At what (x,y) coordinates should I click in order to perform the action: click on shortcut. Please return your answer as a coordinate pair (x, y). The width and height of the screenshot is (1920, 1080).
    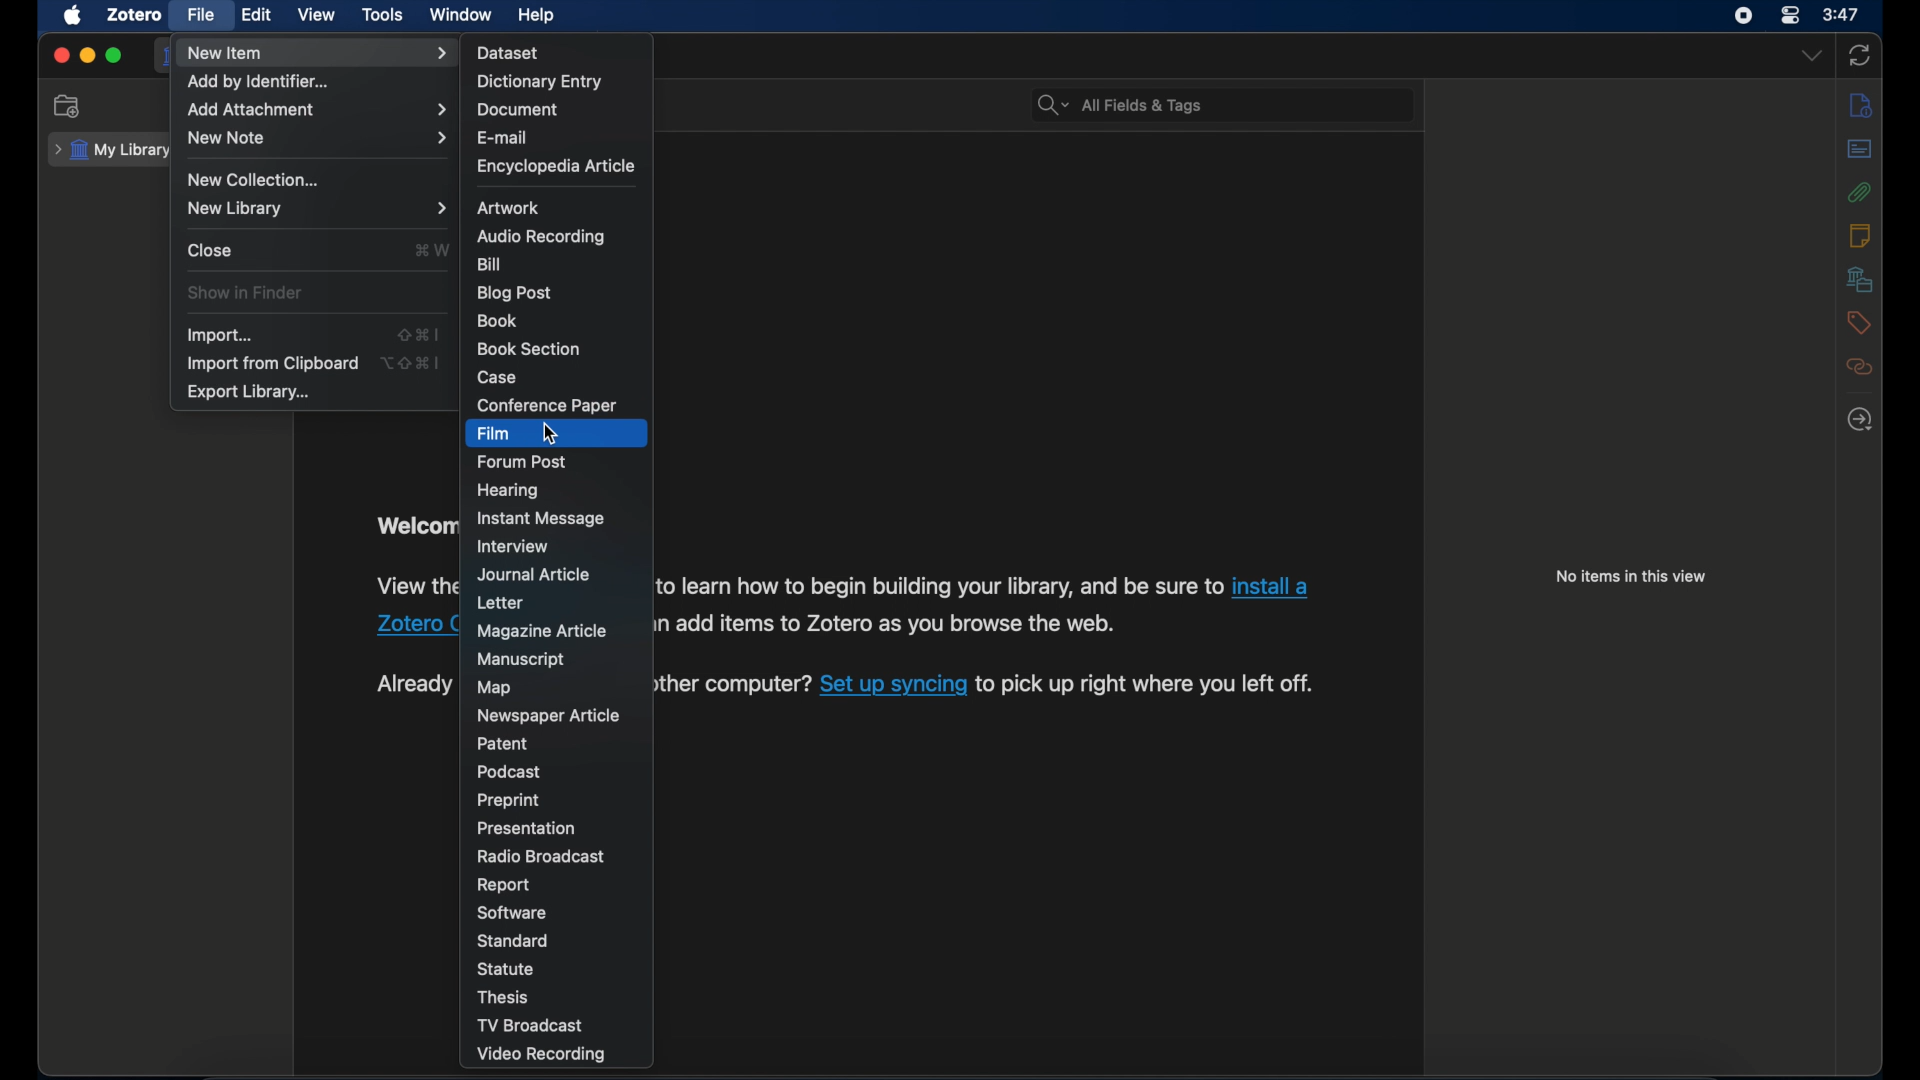
    Looking at the image, I should click on (419, 334).